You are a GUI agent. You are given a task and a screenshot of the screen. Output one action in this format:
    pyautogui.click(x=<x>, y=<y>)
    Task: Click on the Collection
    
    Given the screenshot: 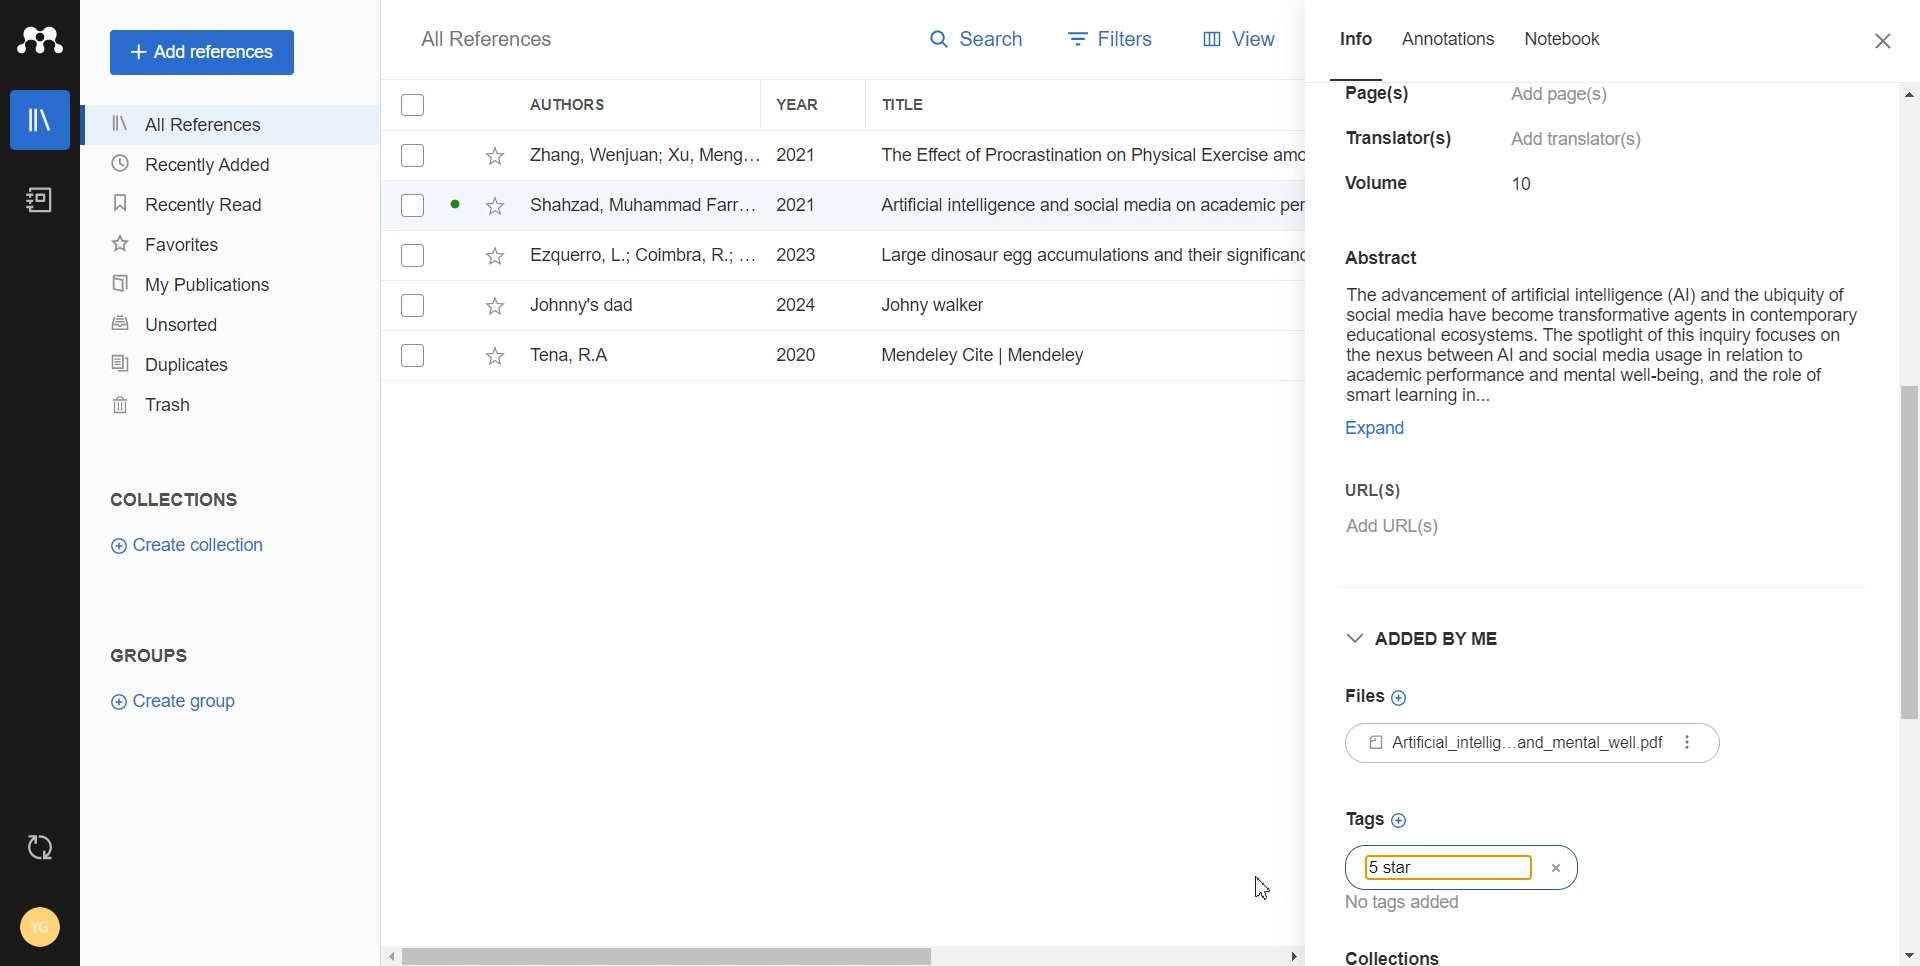 What is the action you would take?
    pyautogui.click(x=1500, y=953)
    